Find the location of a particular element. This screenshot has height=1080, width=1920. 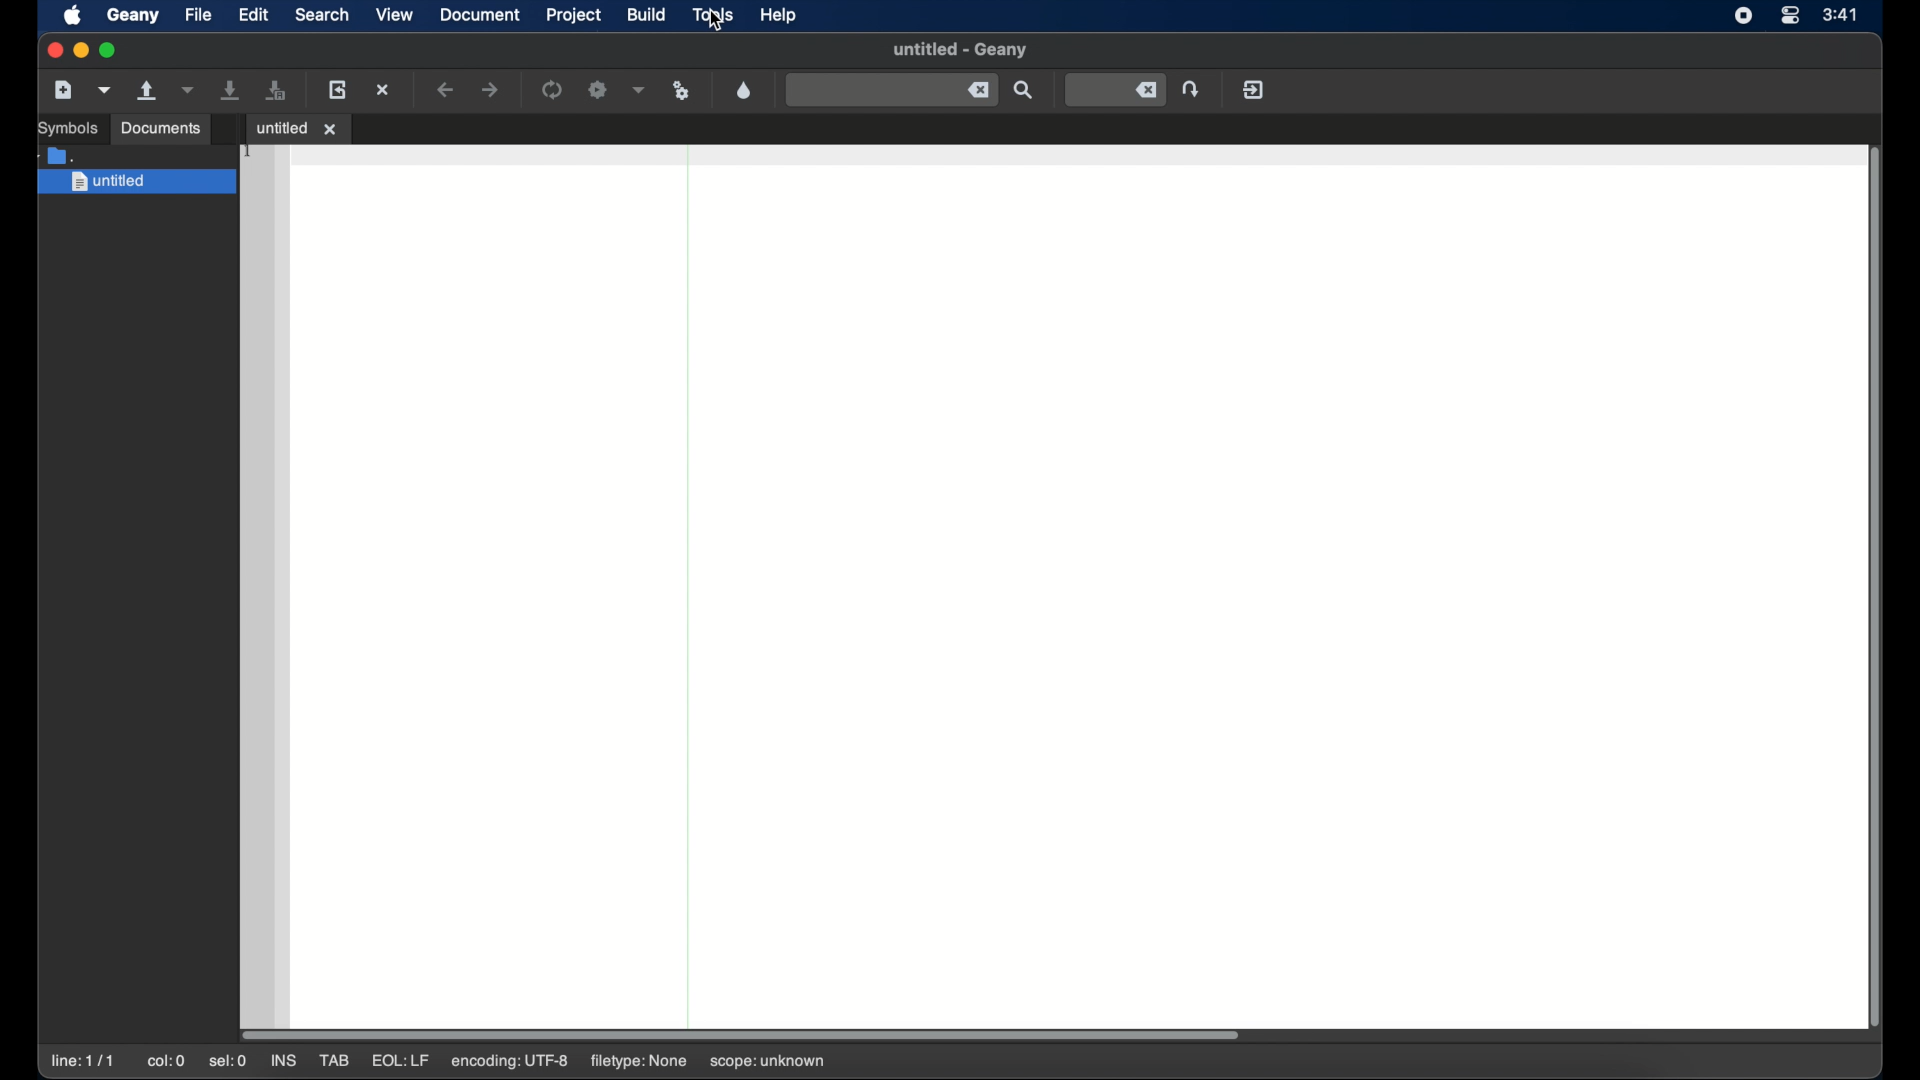

view is located at coordinates (395, 15).